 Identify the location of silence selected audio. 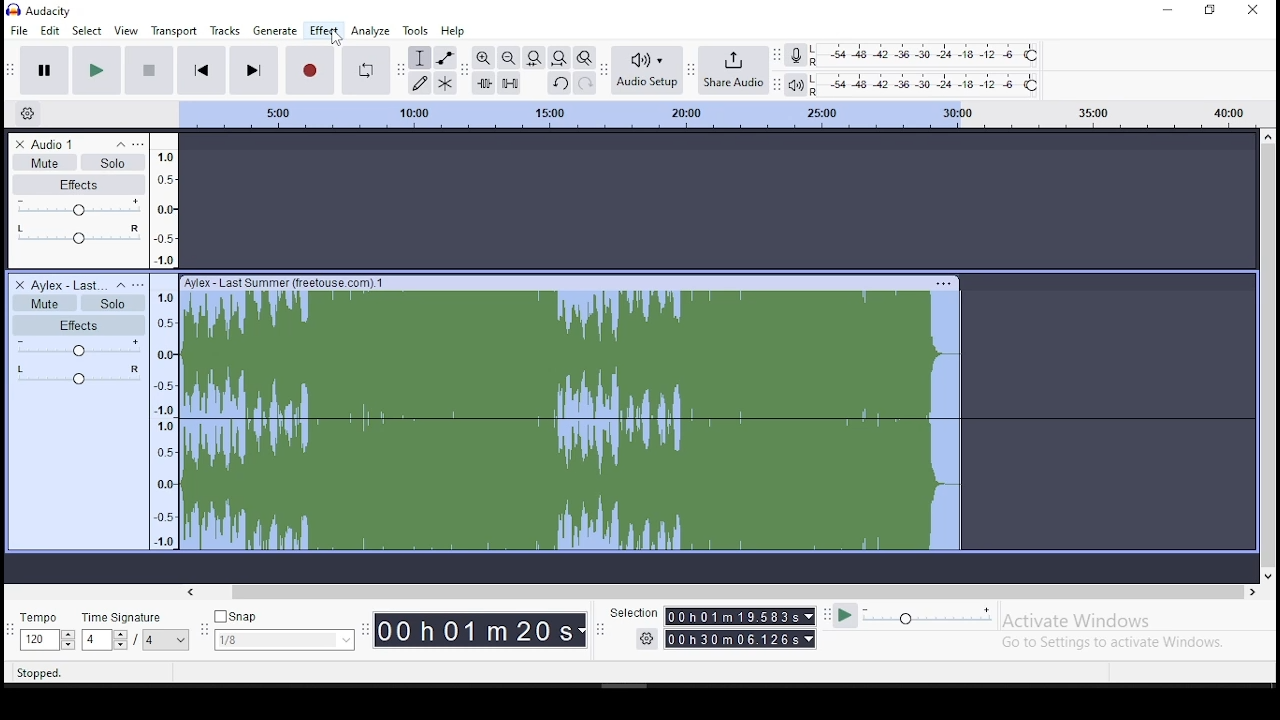
(510, 83).